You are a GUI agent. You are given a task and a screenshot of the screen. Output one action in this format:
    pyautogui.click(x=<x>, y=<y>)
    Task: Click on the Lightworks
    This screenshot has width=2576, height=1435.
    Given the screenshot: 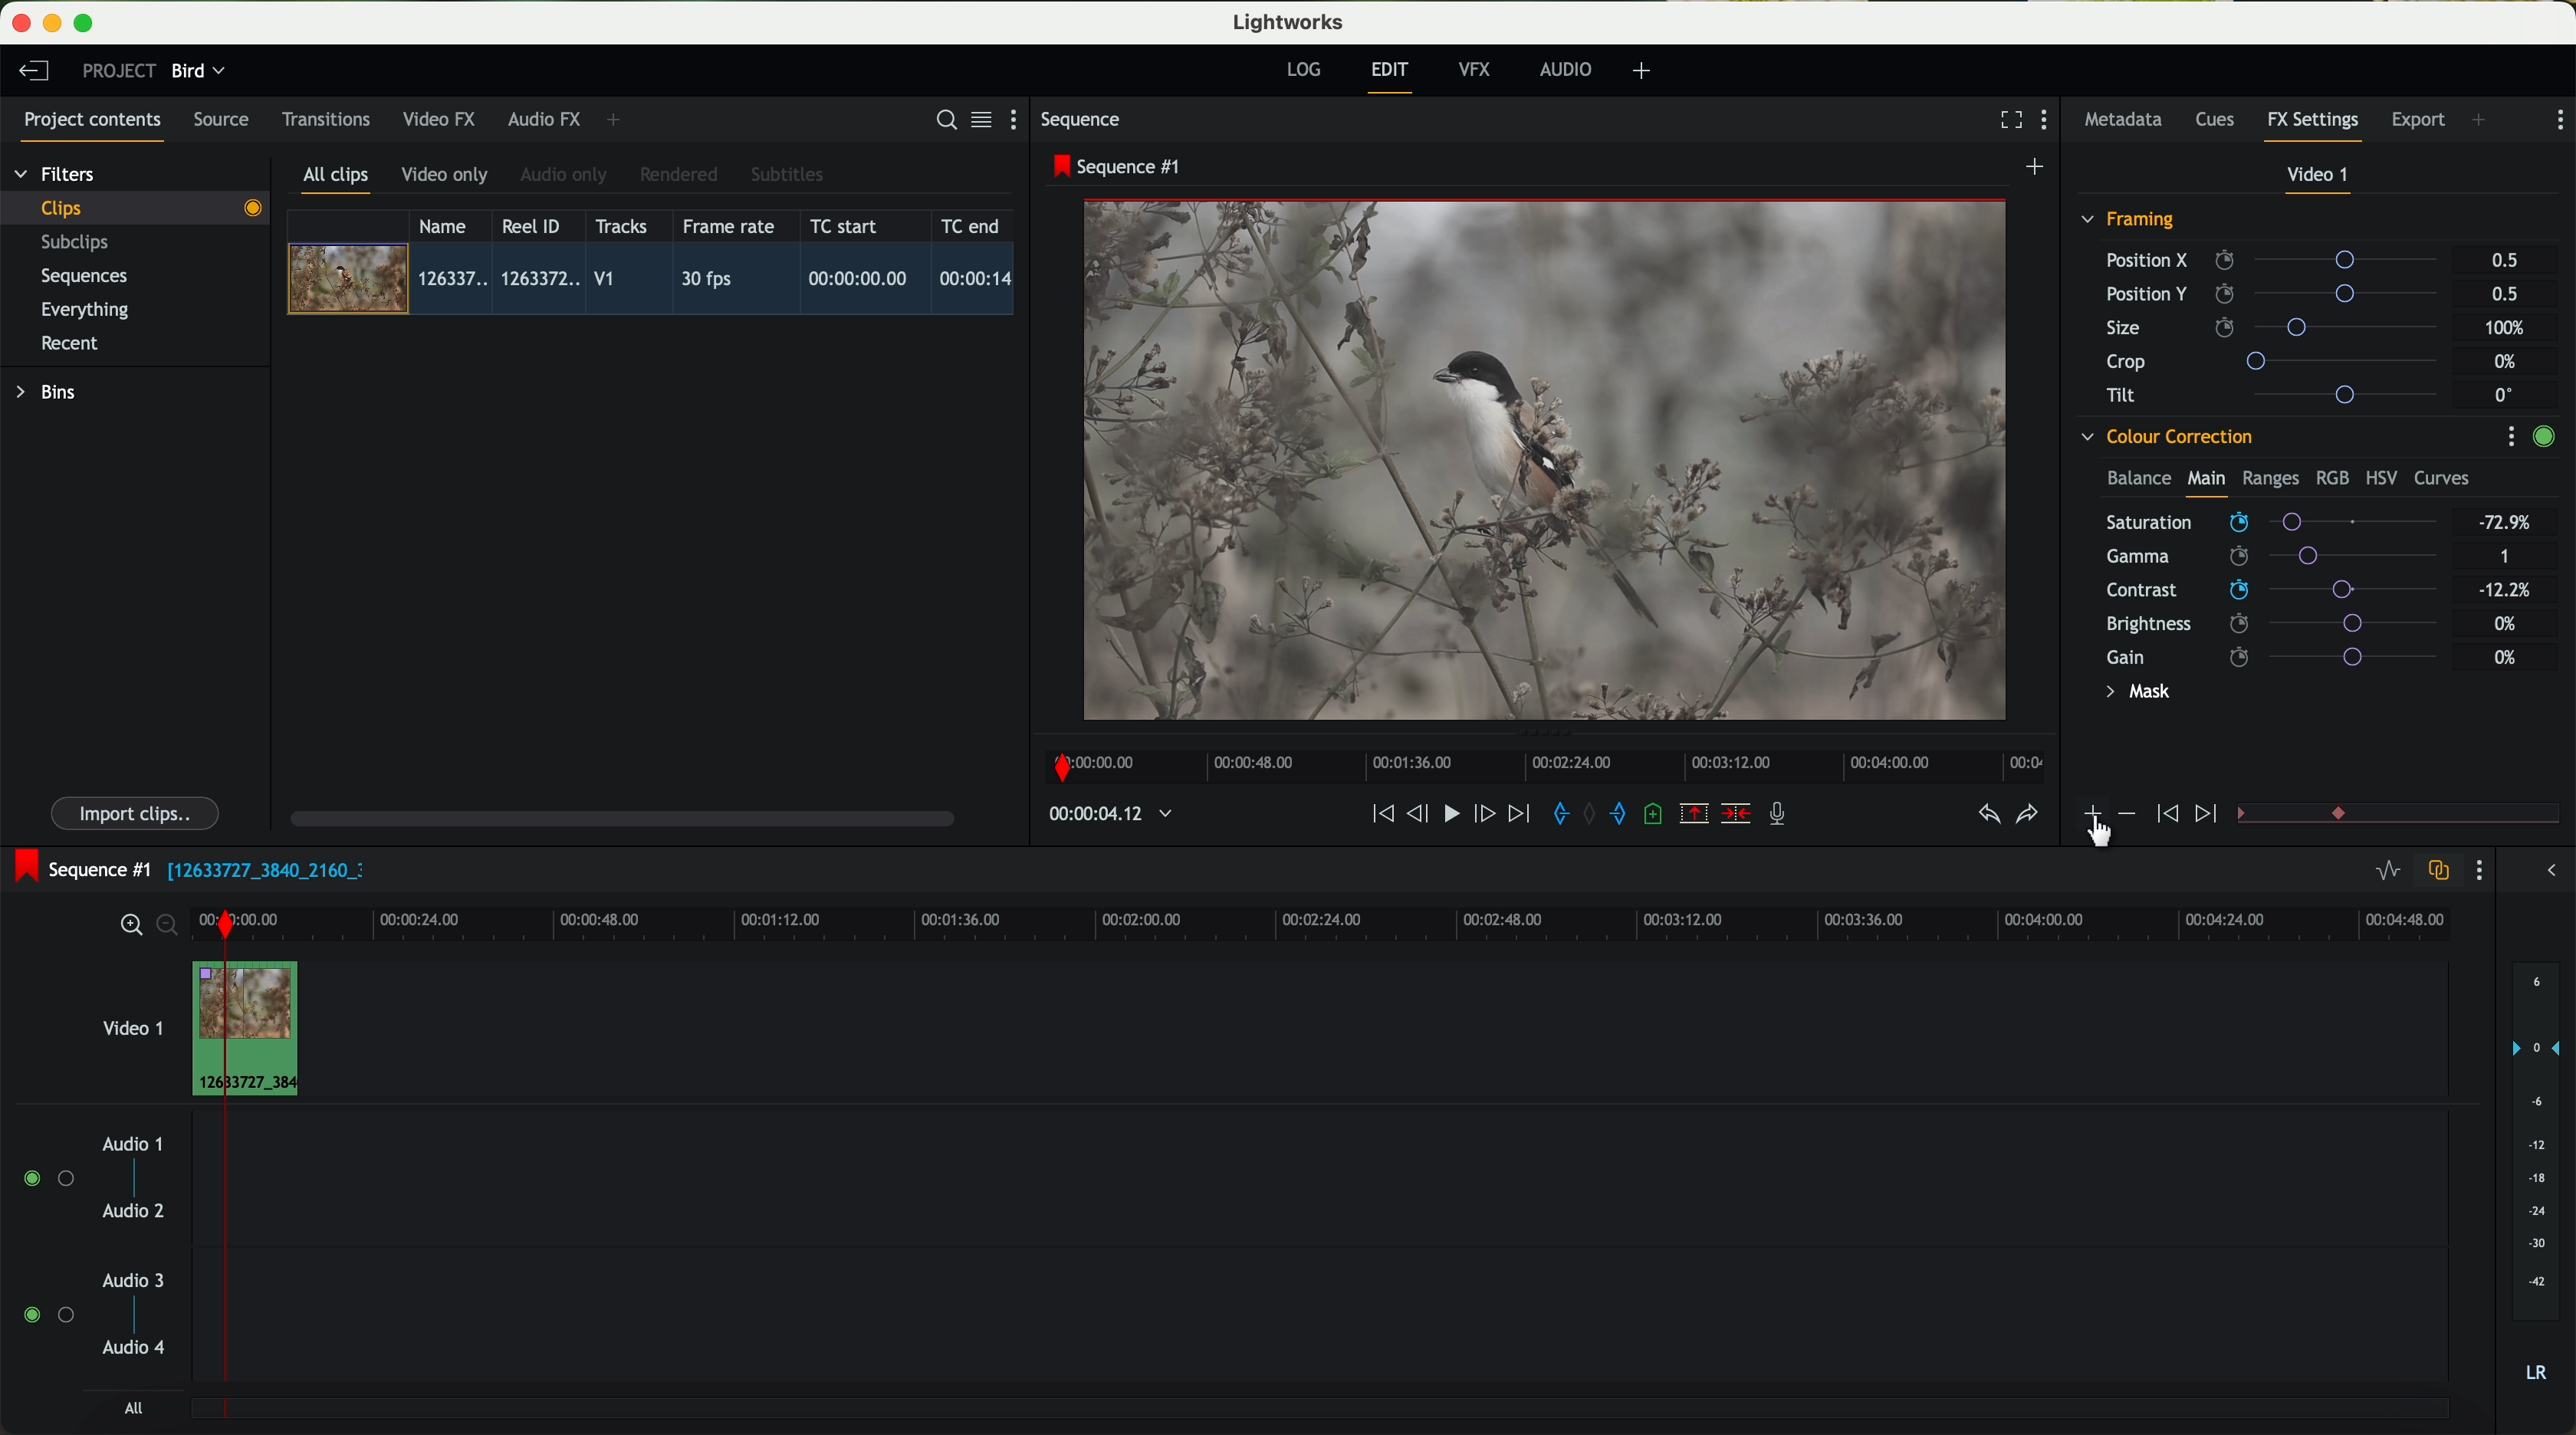 What is the action you would take?
    pyautogui.click(x=1290, y=21)
    